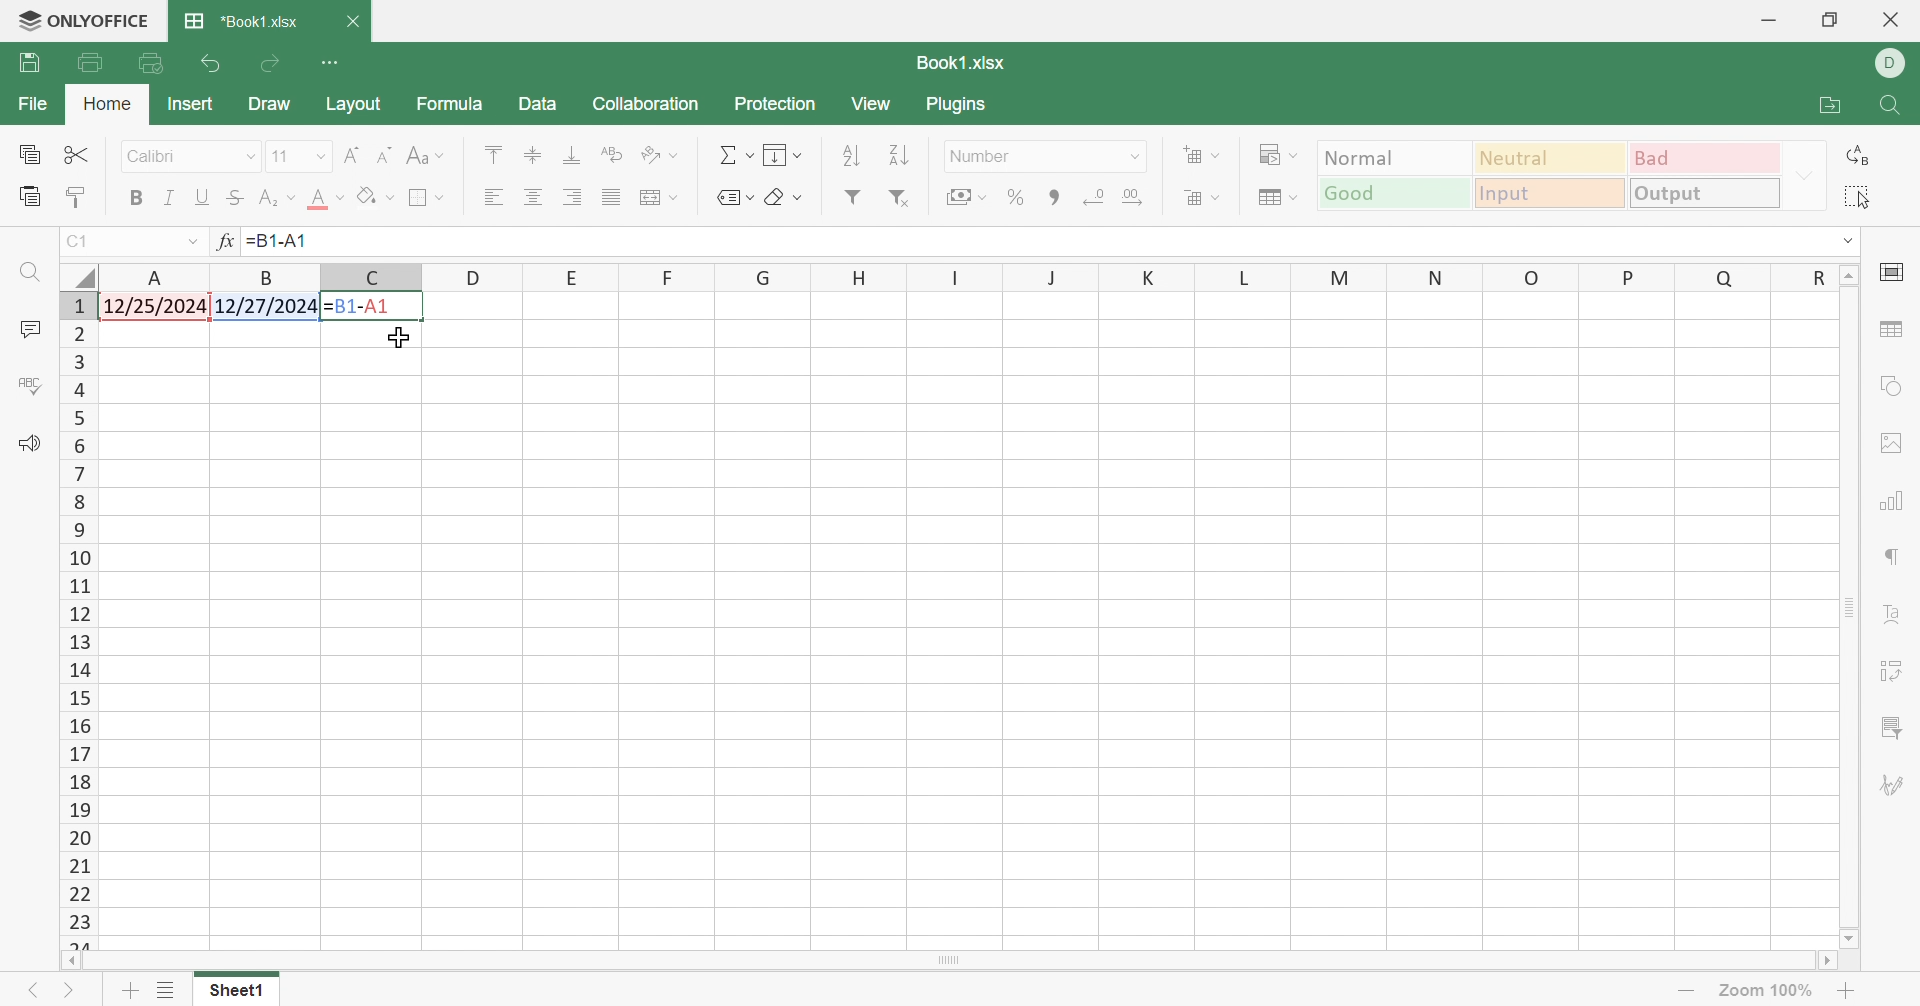 The width and height of the screenshot is (1920, 1006). I want to click on Good, so click(1390, 194).